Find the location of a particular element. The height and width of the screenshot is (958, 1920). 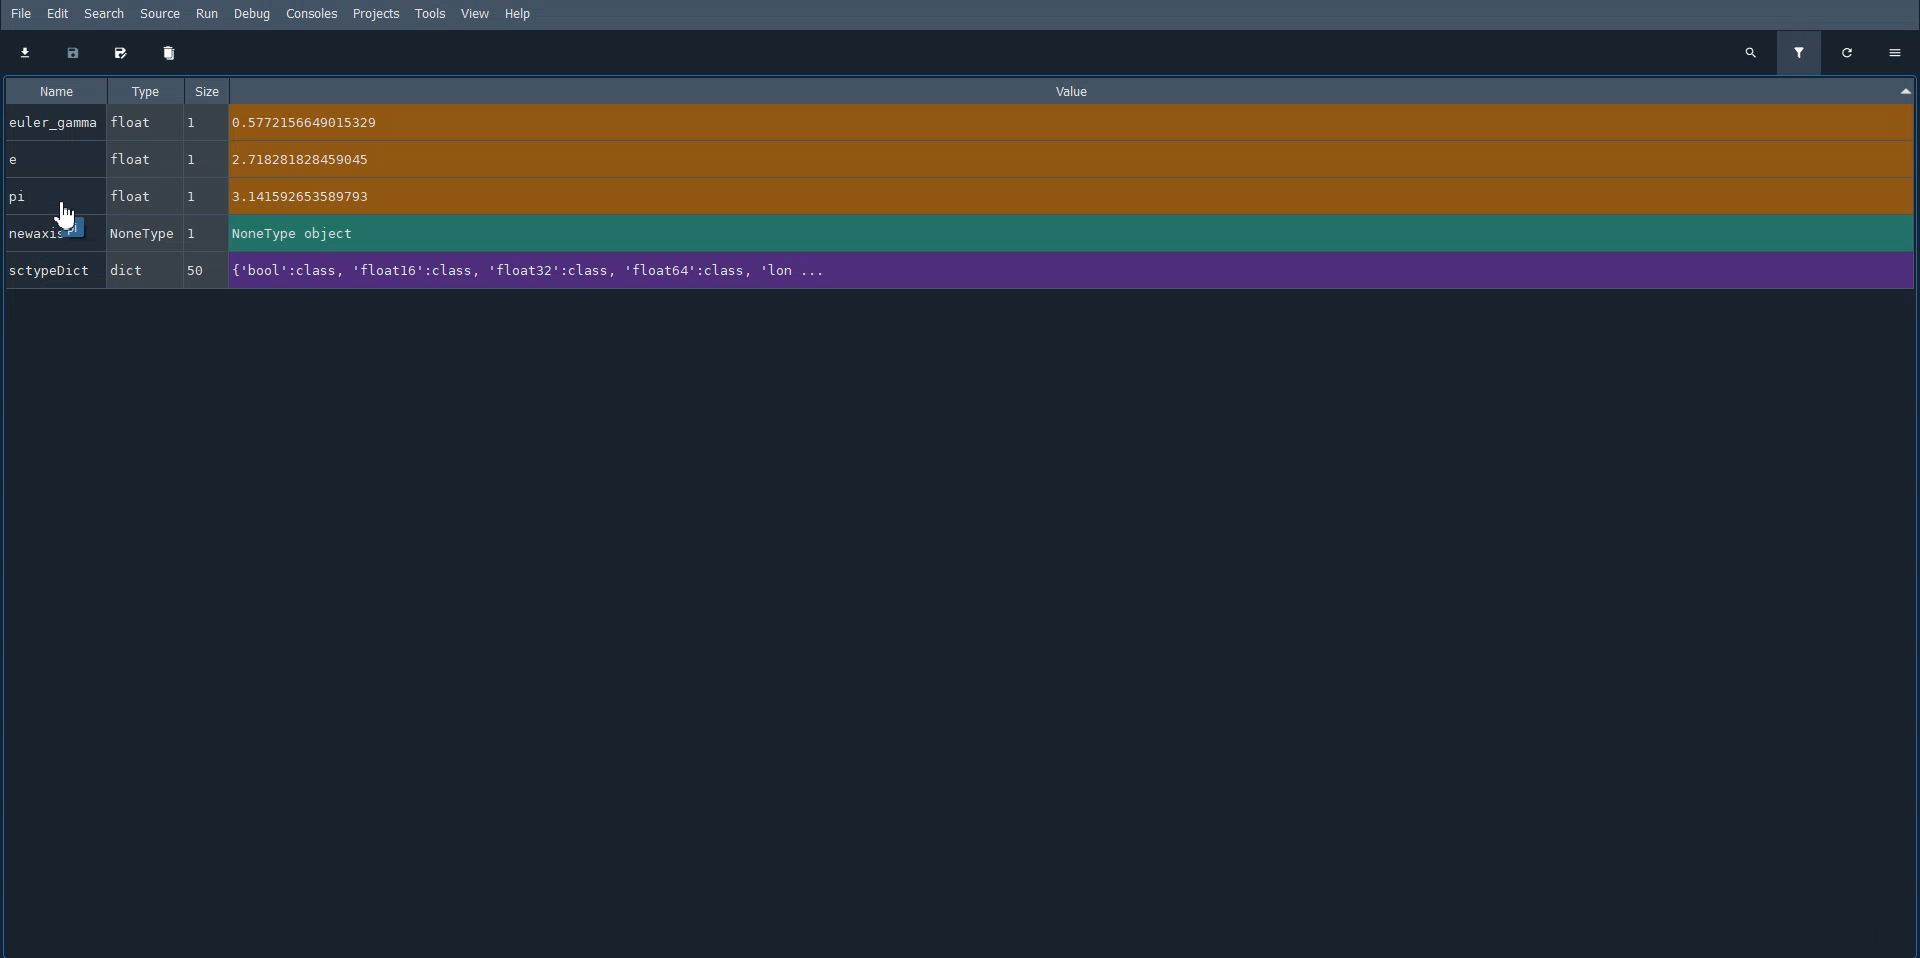

Projects is located at coordinates (375, 14).